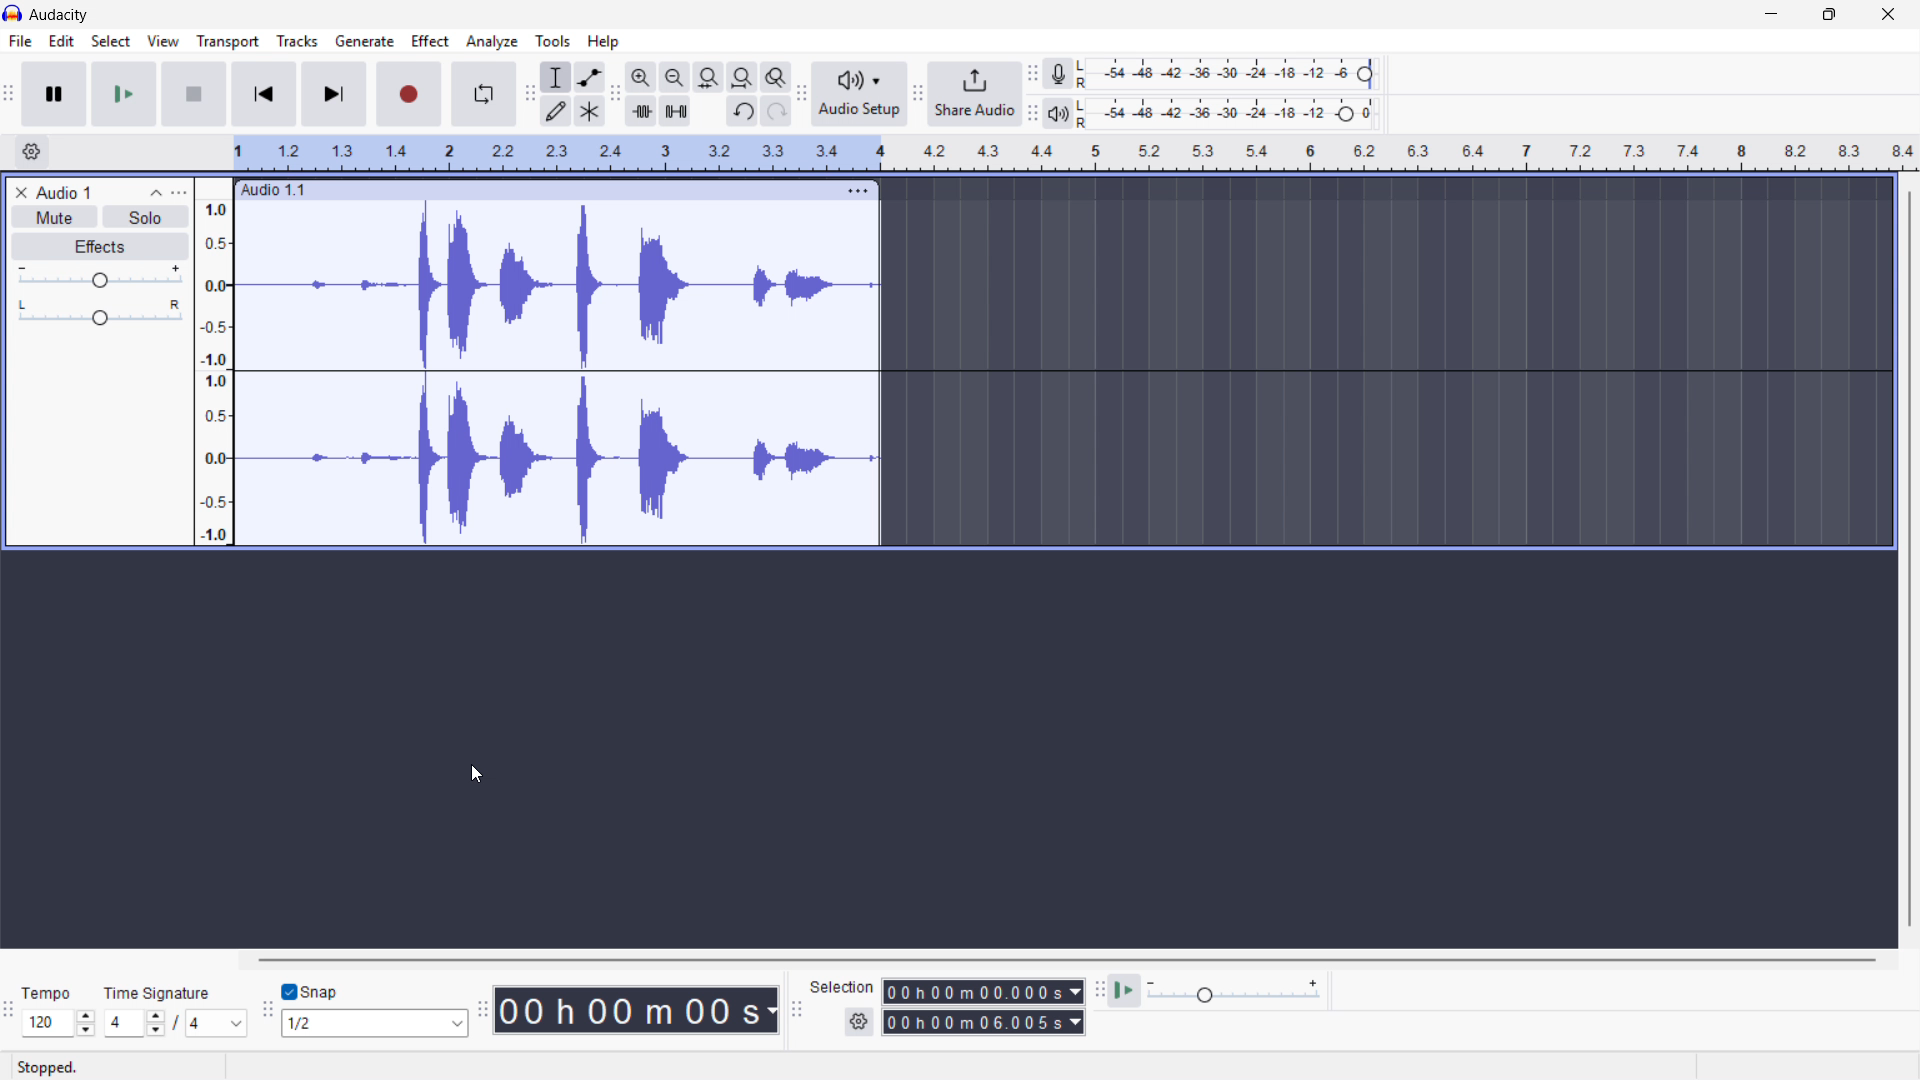  What do you see at coordinates (974, 94) in the screenshot?
I see `Share audio` at bounding box center [974, 94].